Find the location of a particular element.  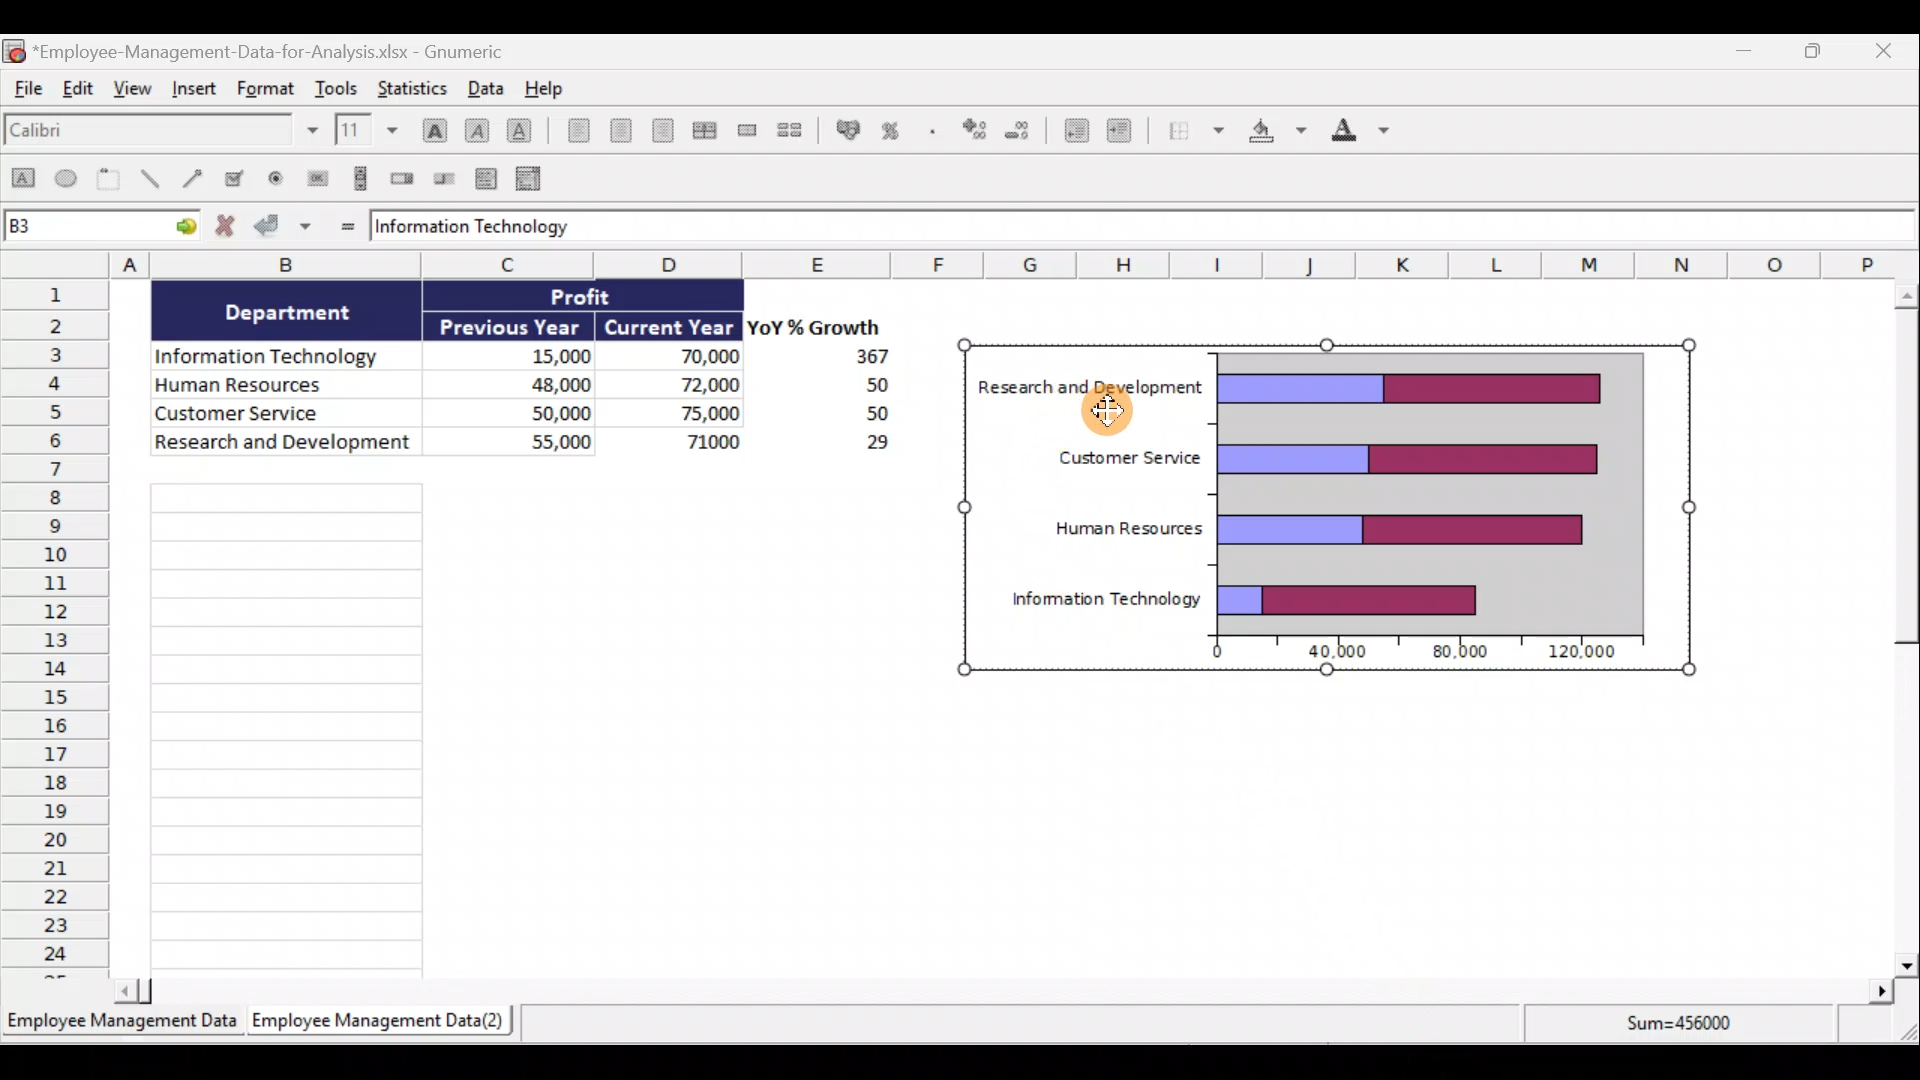

Accept change is located at coordinates (286, 228).